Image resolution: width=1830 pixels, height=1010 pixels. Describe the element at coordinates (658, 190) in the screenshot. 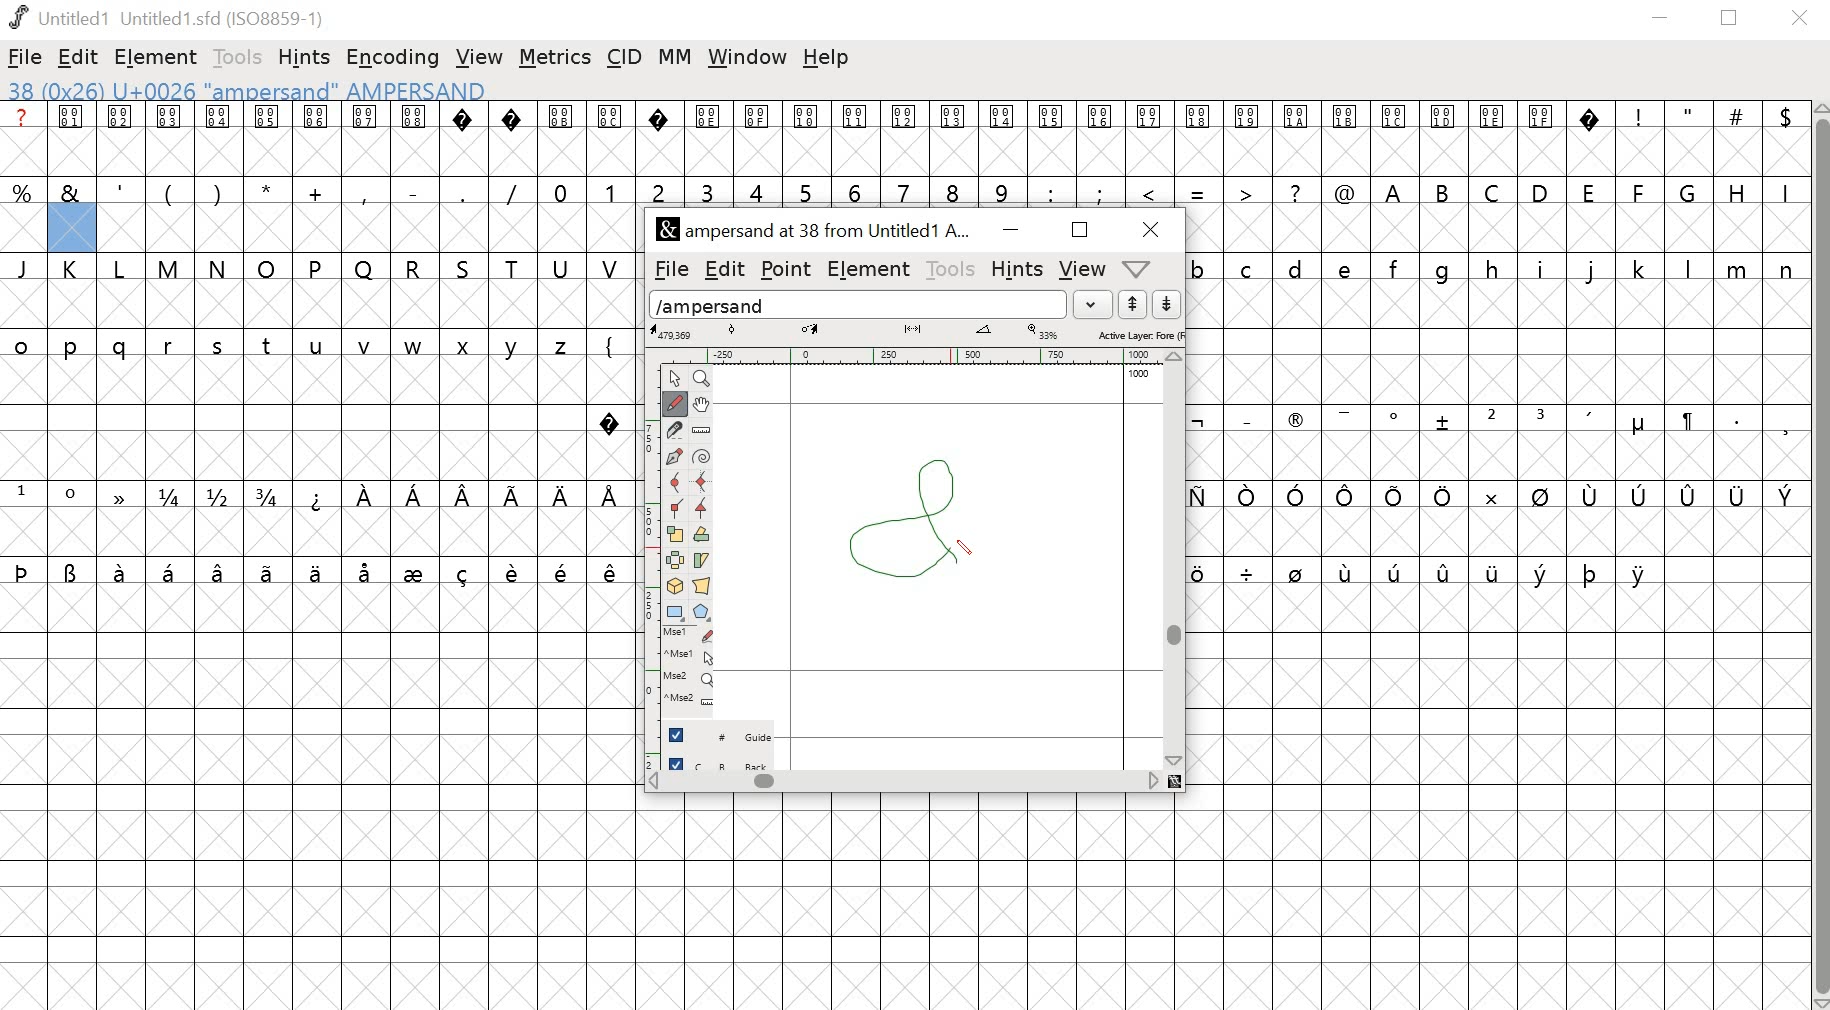

I see `2` at that location.